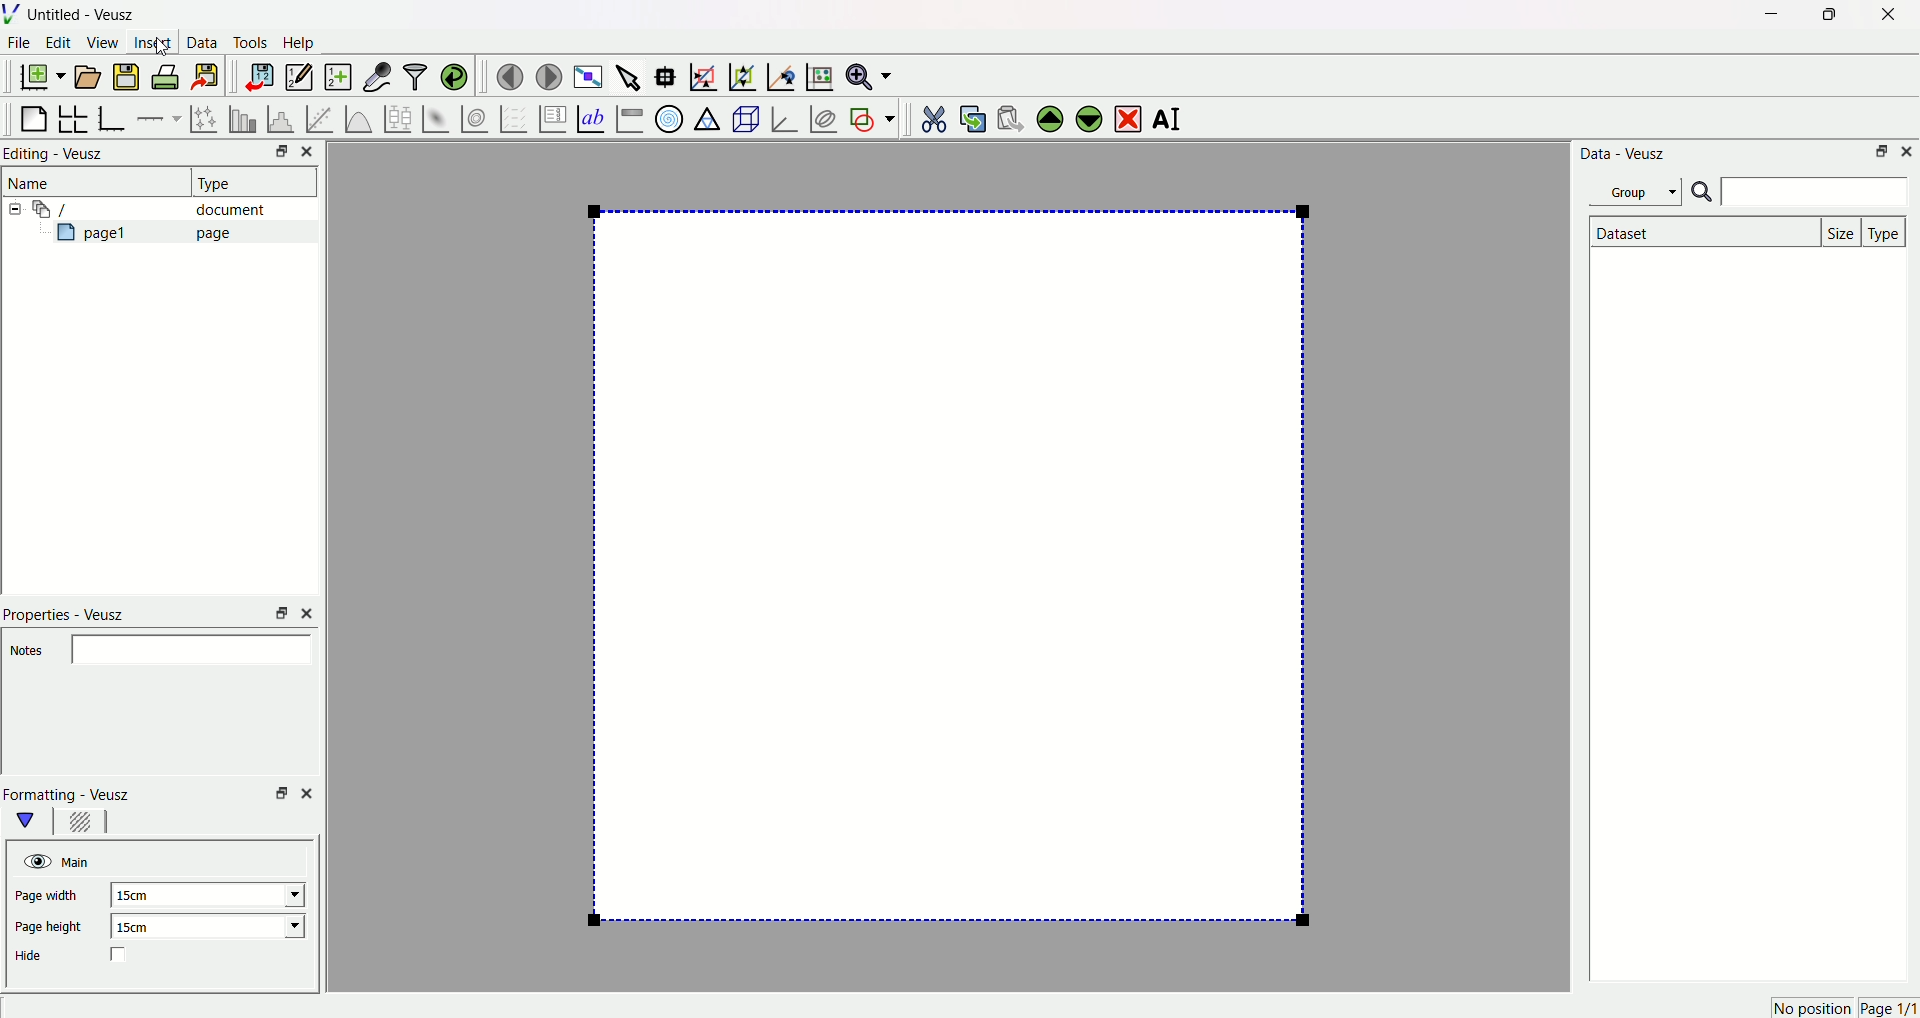 This screenshot has width=1920, height=1018. I want to click on edit and entry new datasets, so click(298, 79).